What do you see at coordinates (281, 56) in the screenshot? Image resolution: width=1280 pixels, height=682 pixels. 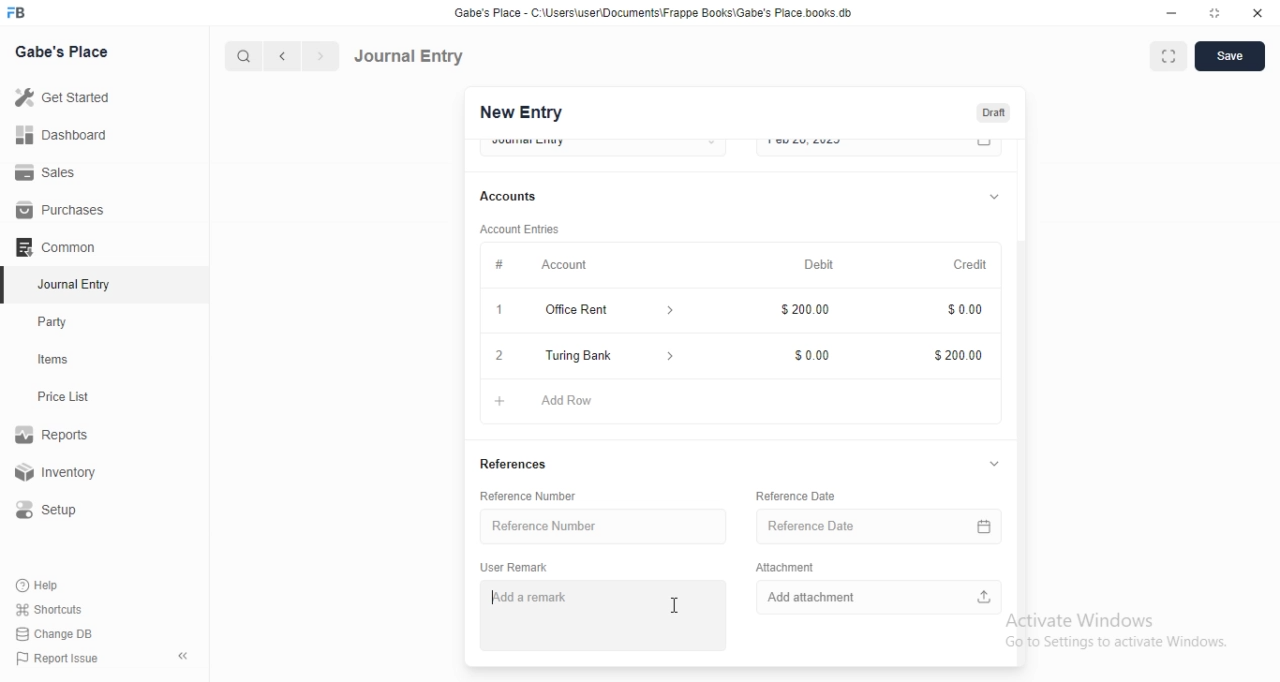 I see `backward` at bounding box center [281, 56].